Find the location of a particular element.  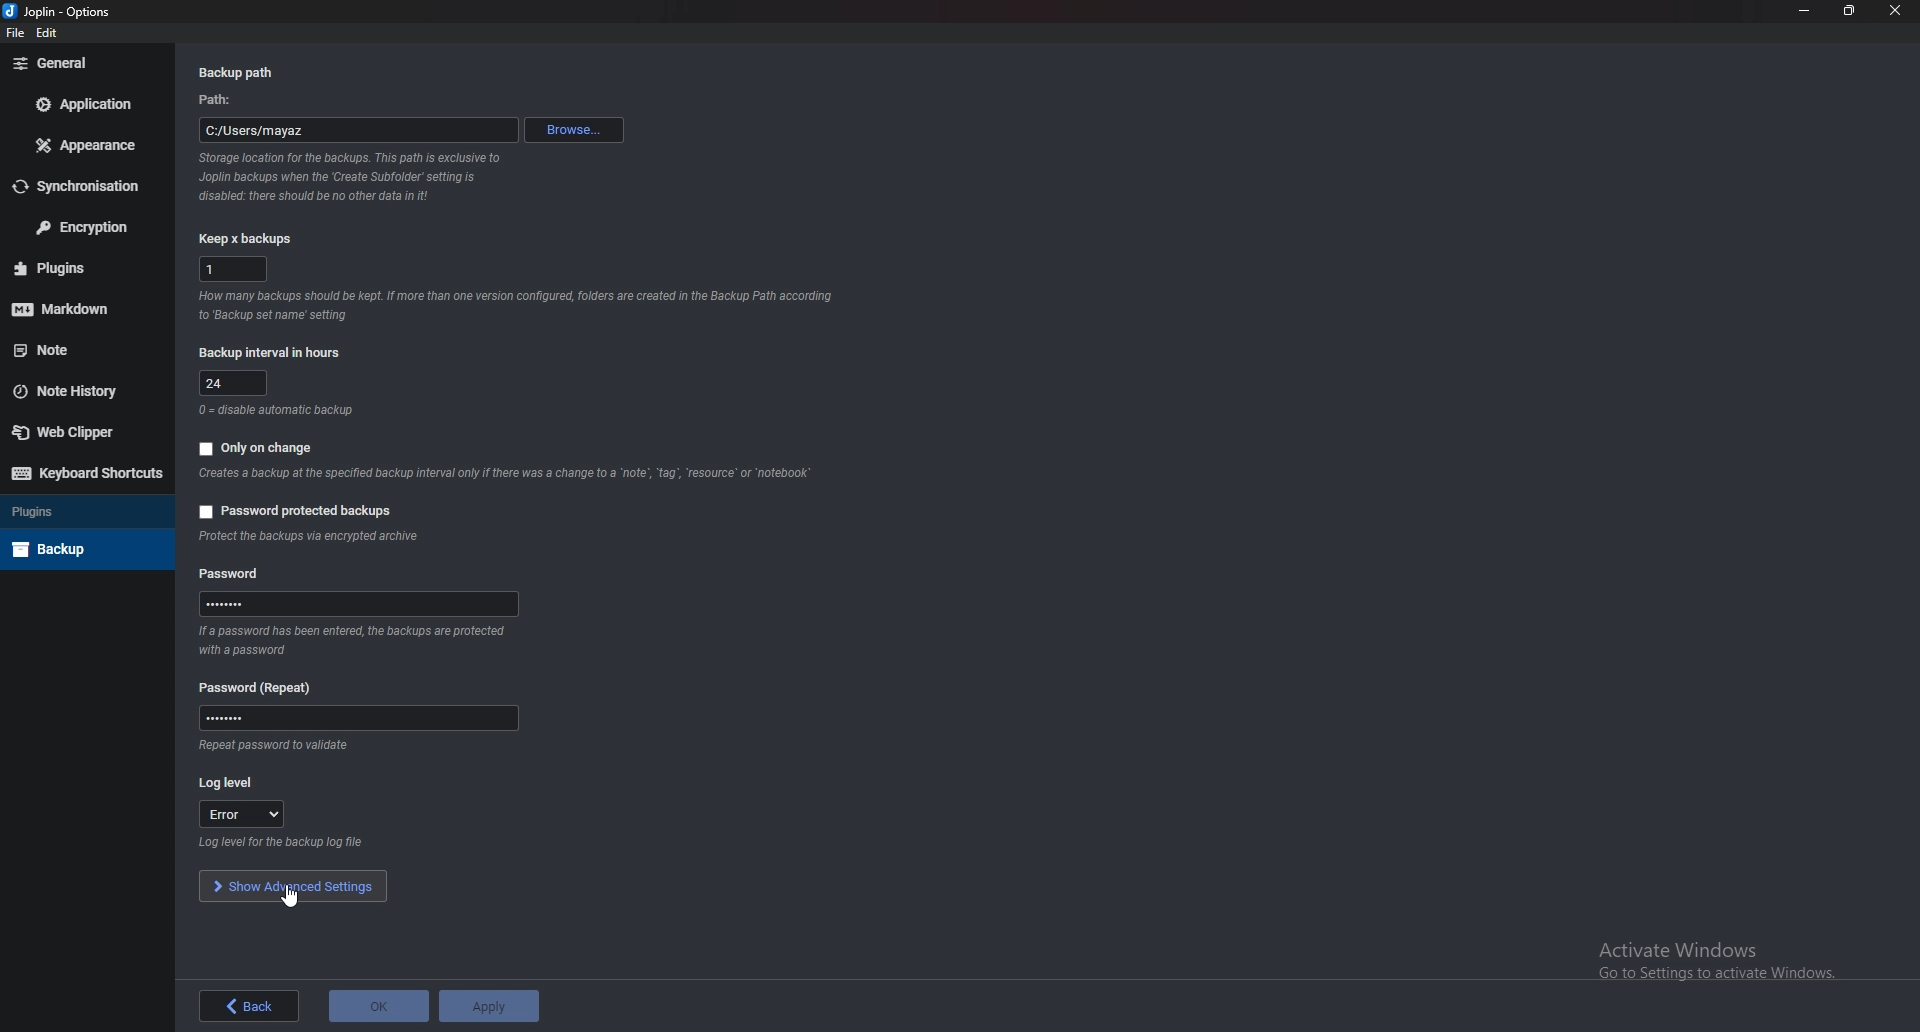

Info is located at coordinates (286, 843).